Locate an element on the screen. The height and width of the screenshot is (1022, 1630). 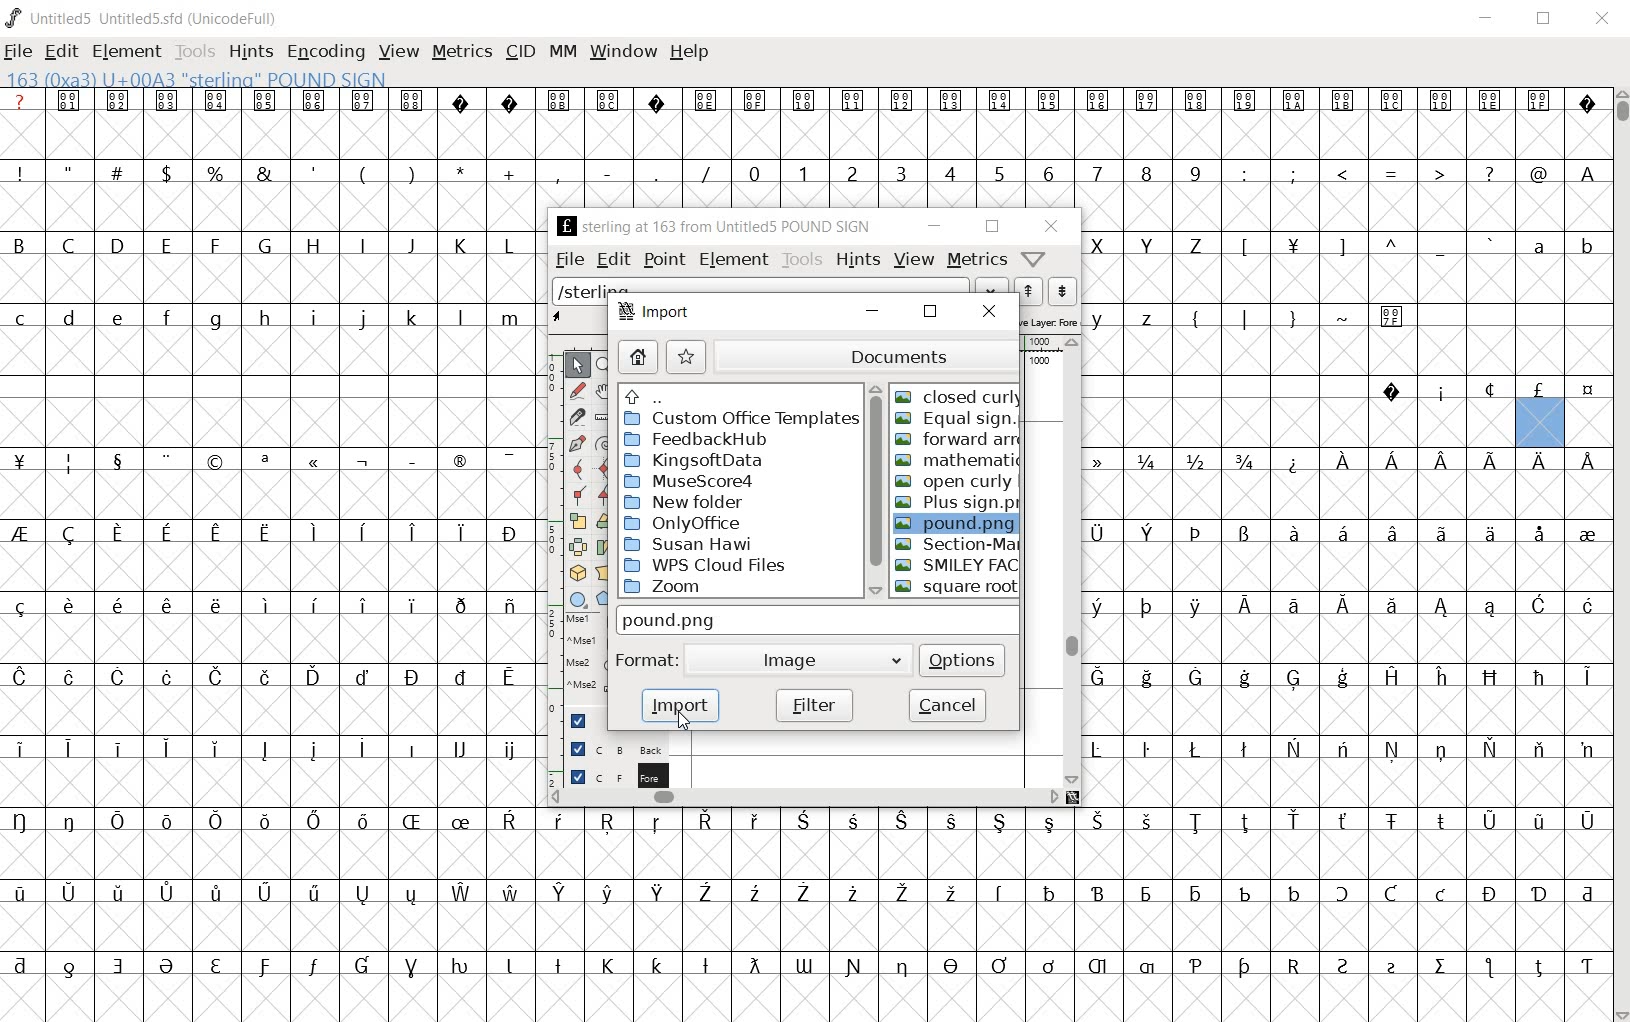
Symbol is located at coordinates (1148, 967).